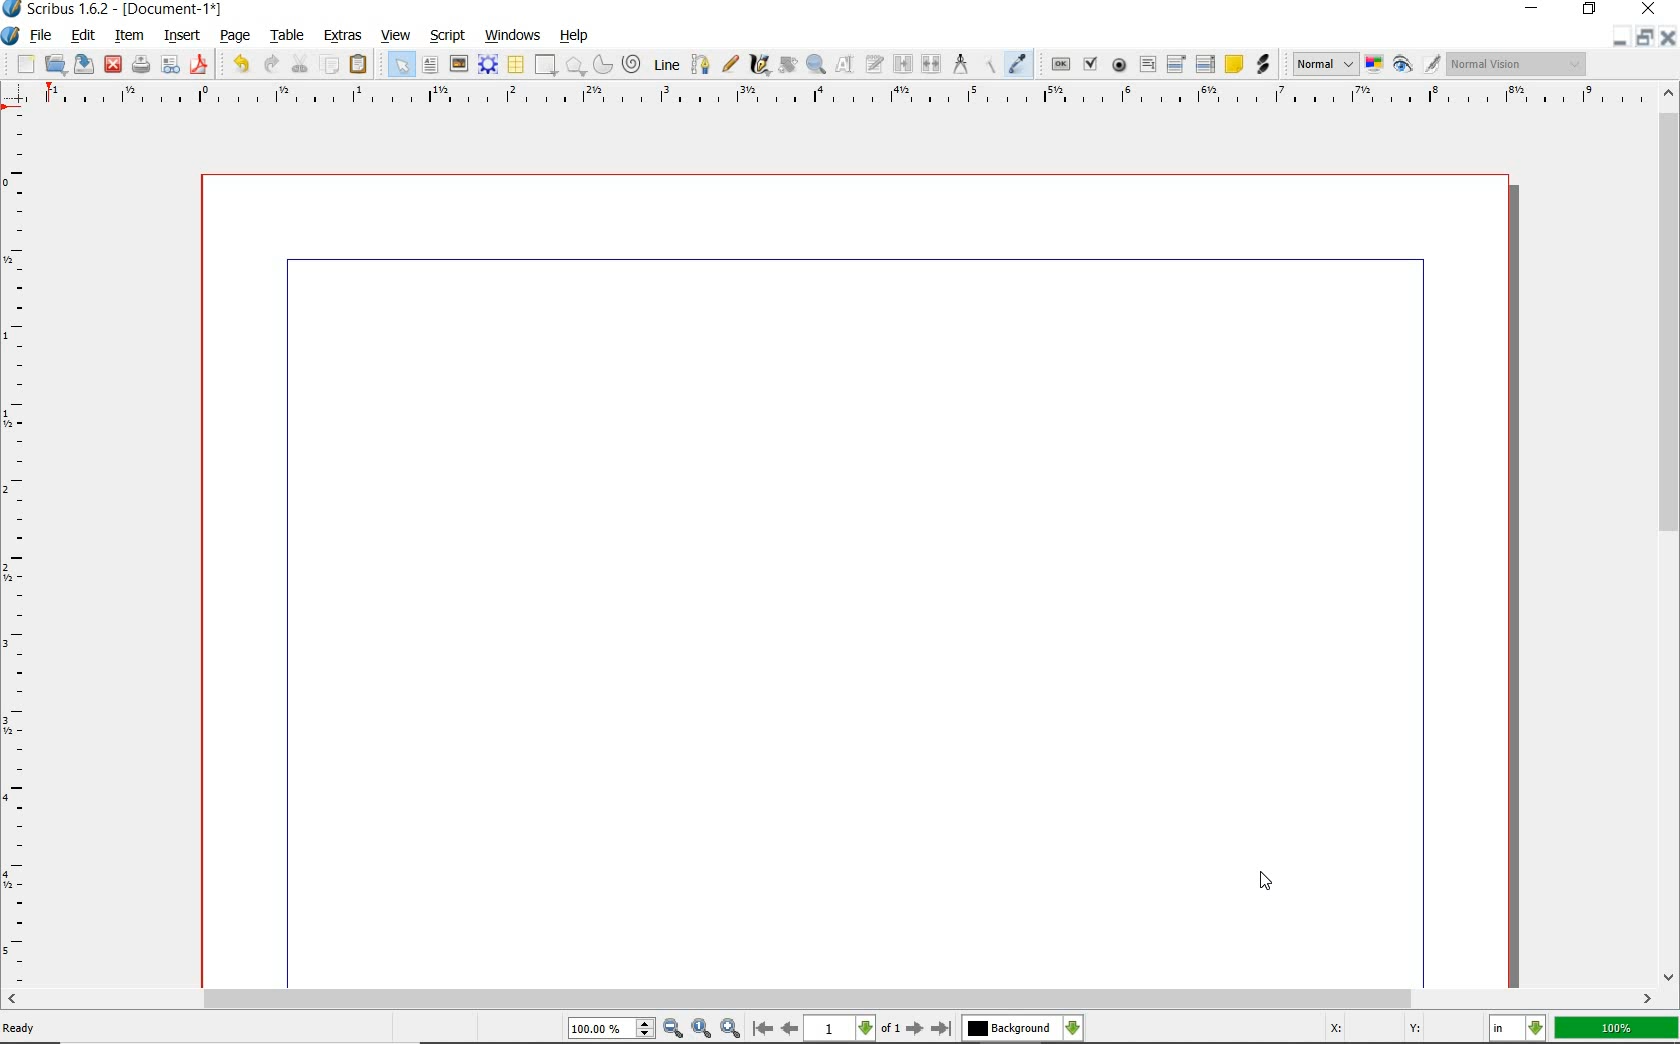 The height and width of the screenshot is (1044, 1680). I want to click on zoom in/zoom to/zoom out, so click(654, 1029).